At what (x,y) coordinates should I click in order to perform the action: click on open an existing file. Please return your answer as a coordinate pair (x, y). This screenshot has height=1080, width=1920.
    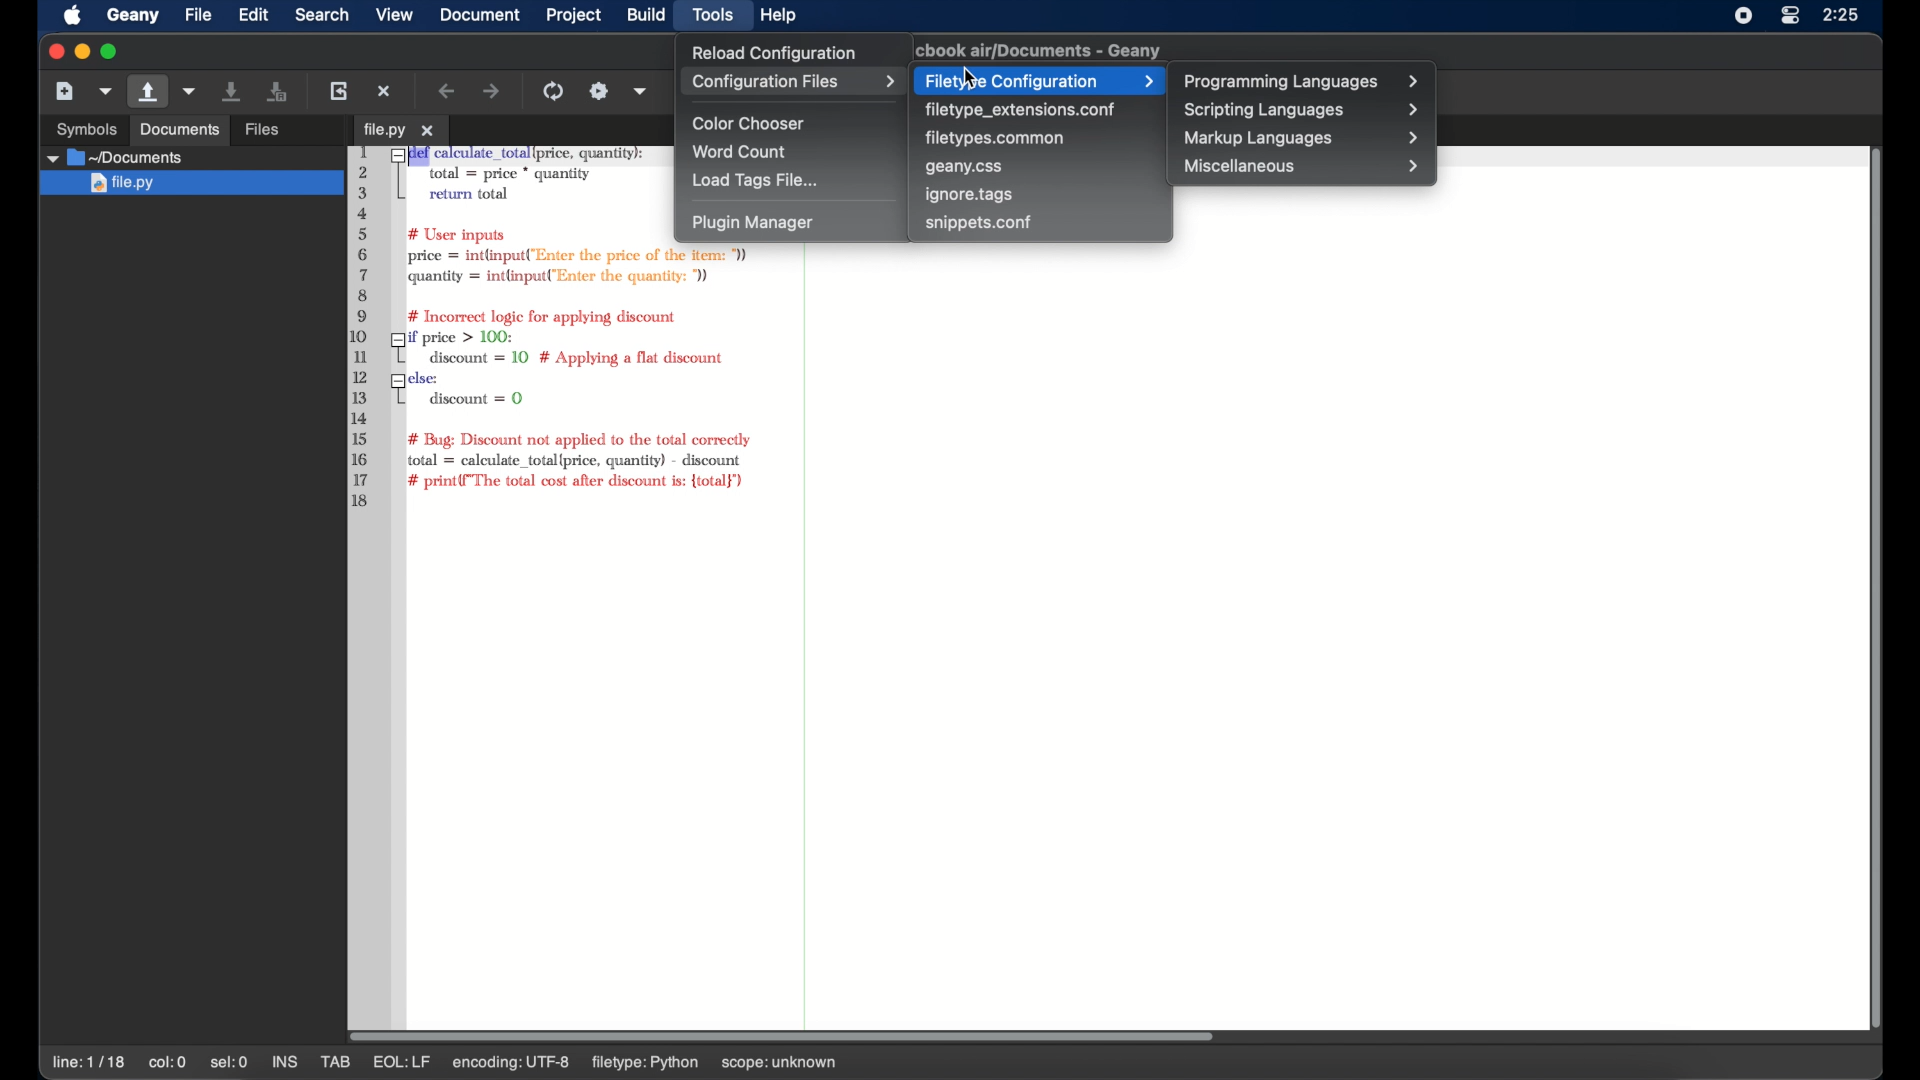
    Looking at the image, I should click on (149, 92).